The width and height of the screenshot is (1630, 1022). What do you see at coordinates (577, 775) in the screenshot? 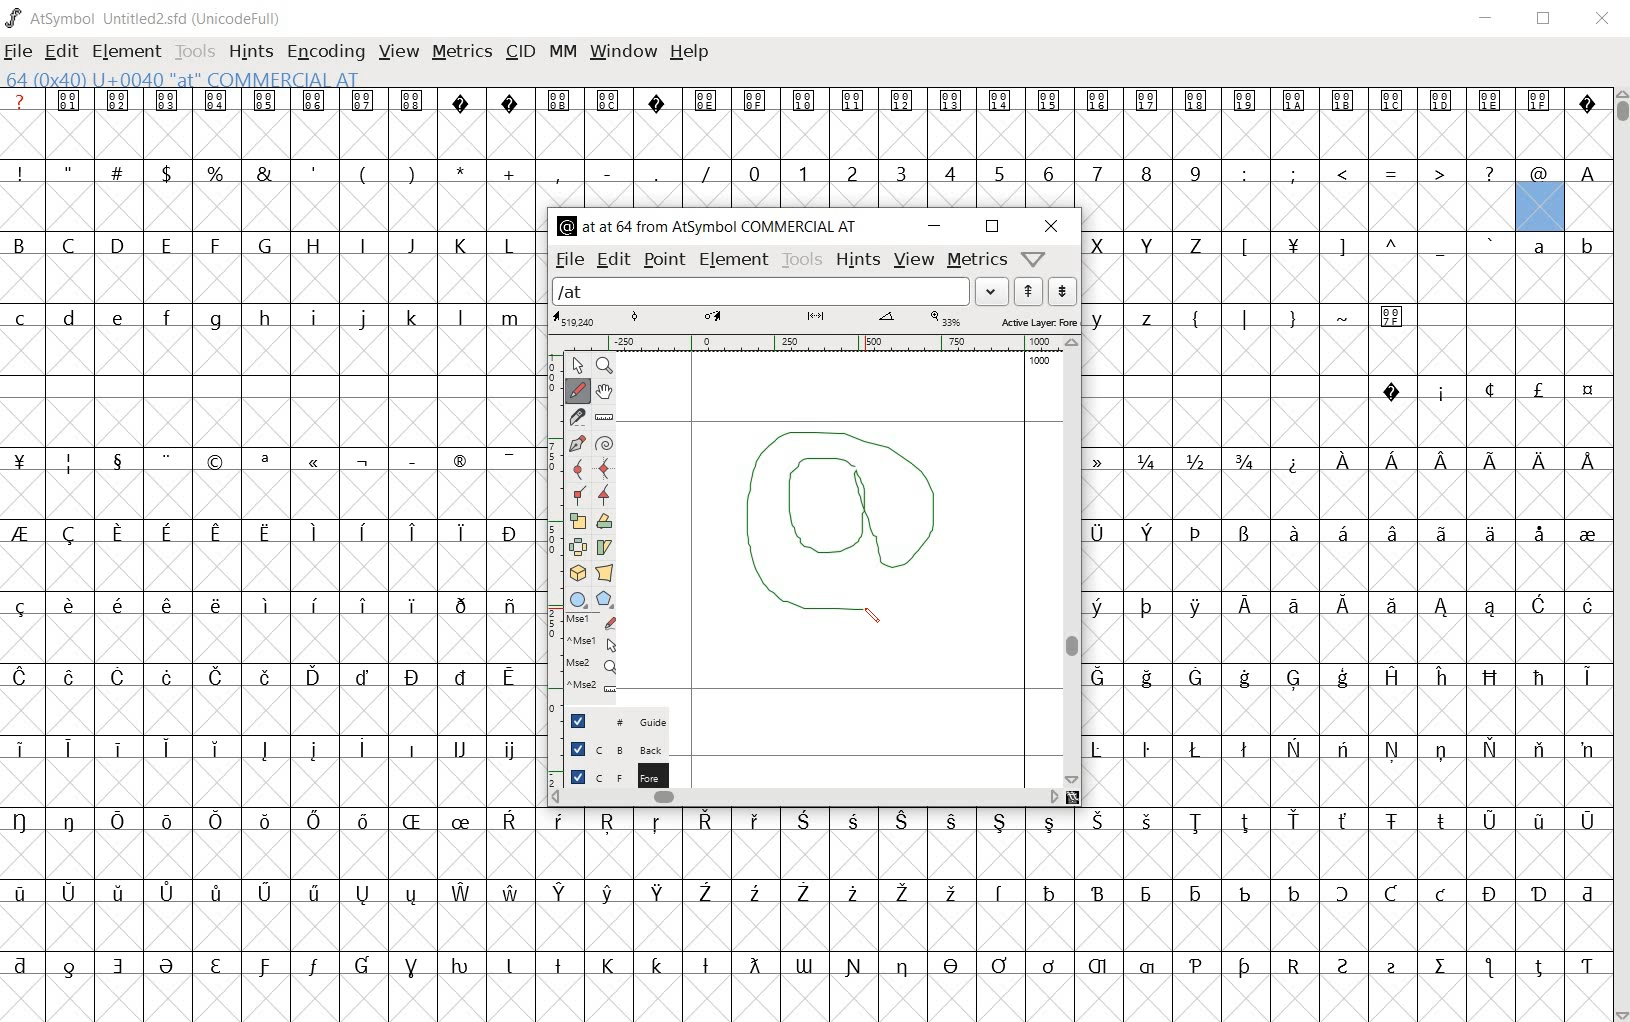
I see `checkbox` at bounding box center [577, 775].